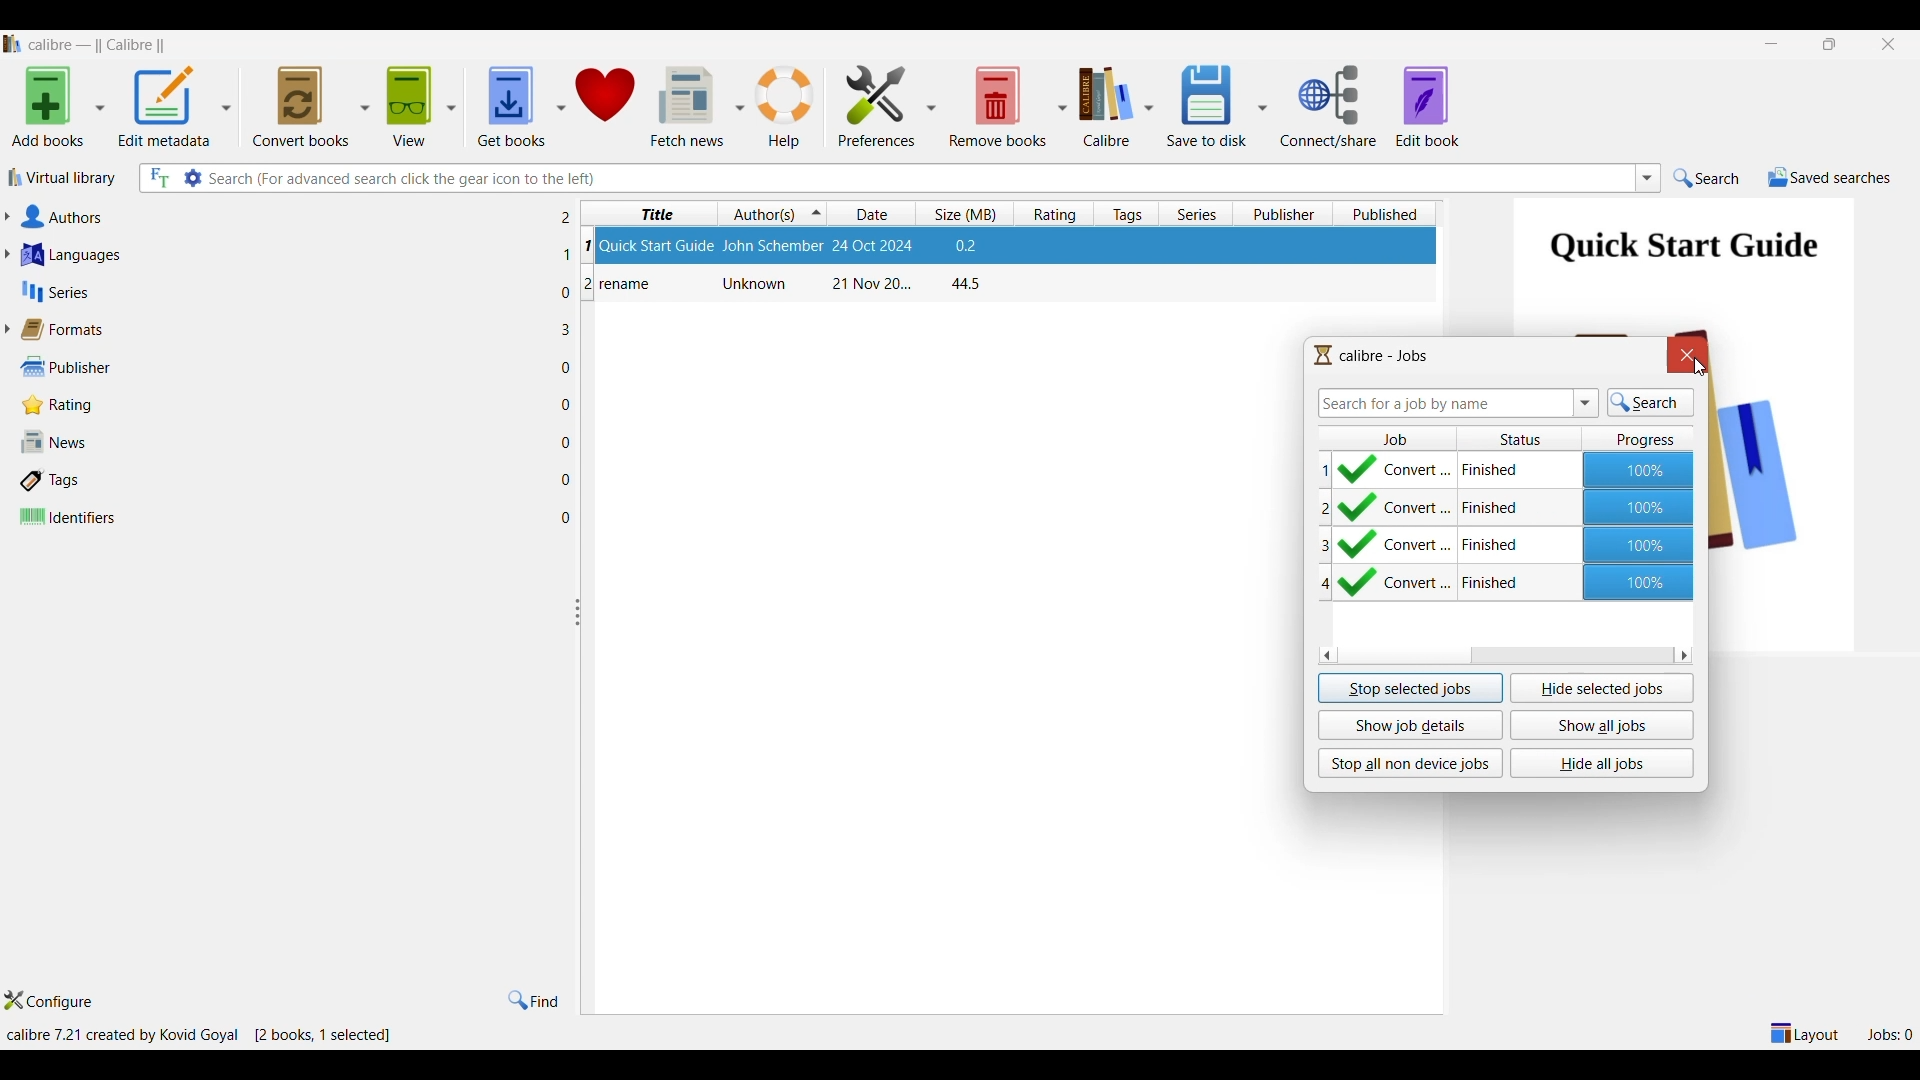 The width and height of the screenshot is (1920, 1080). Describe the element at coordinates (1328, 655) in the screenshot. I see `Quick slide to left` at that location.